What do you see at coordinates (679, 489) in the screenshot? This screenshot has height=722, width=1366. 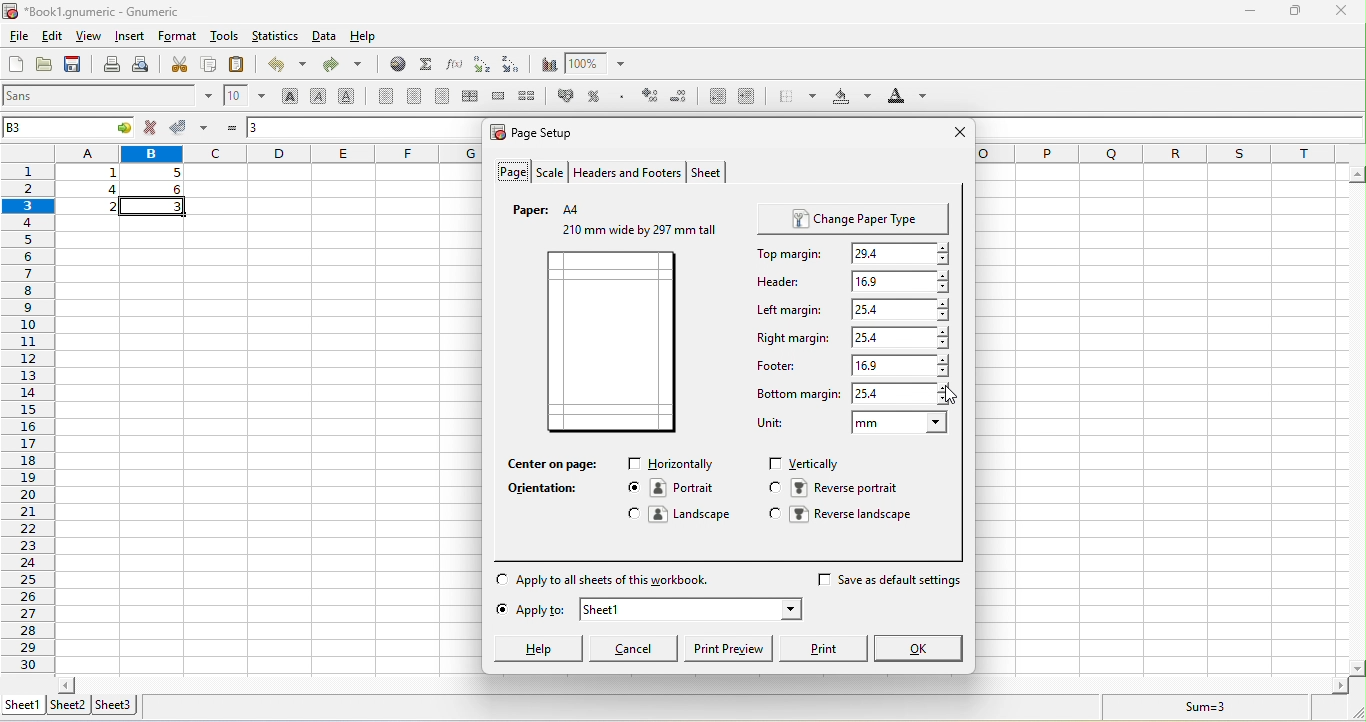 I see `portrait` at bounding box center [679, 489].